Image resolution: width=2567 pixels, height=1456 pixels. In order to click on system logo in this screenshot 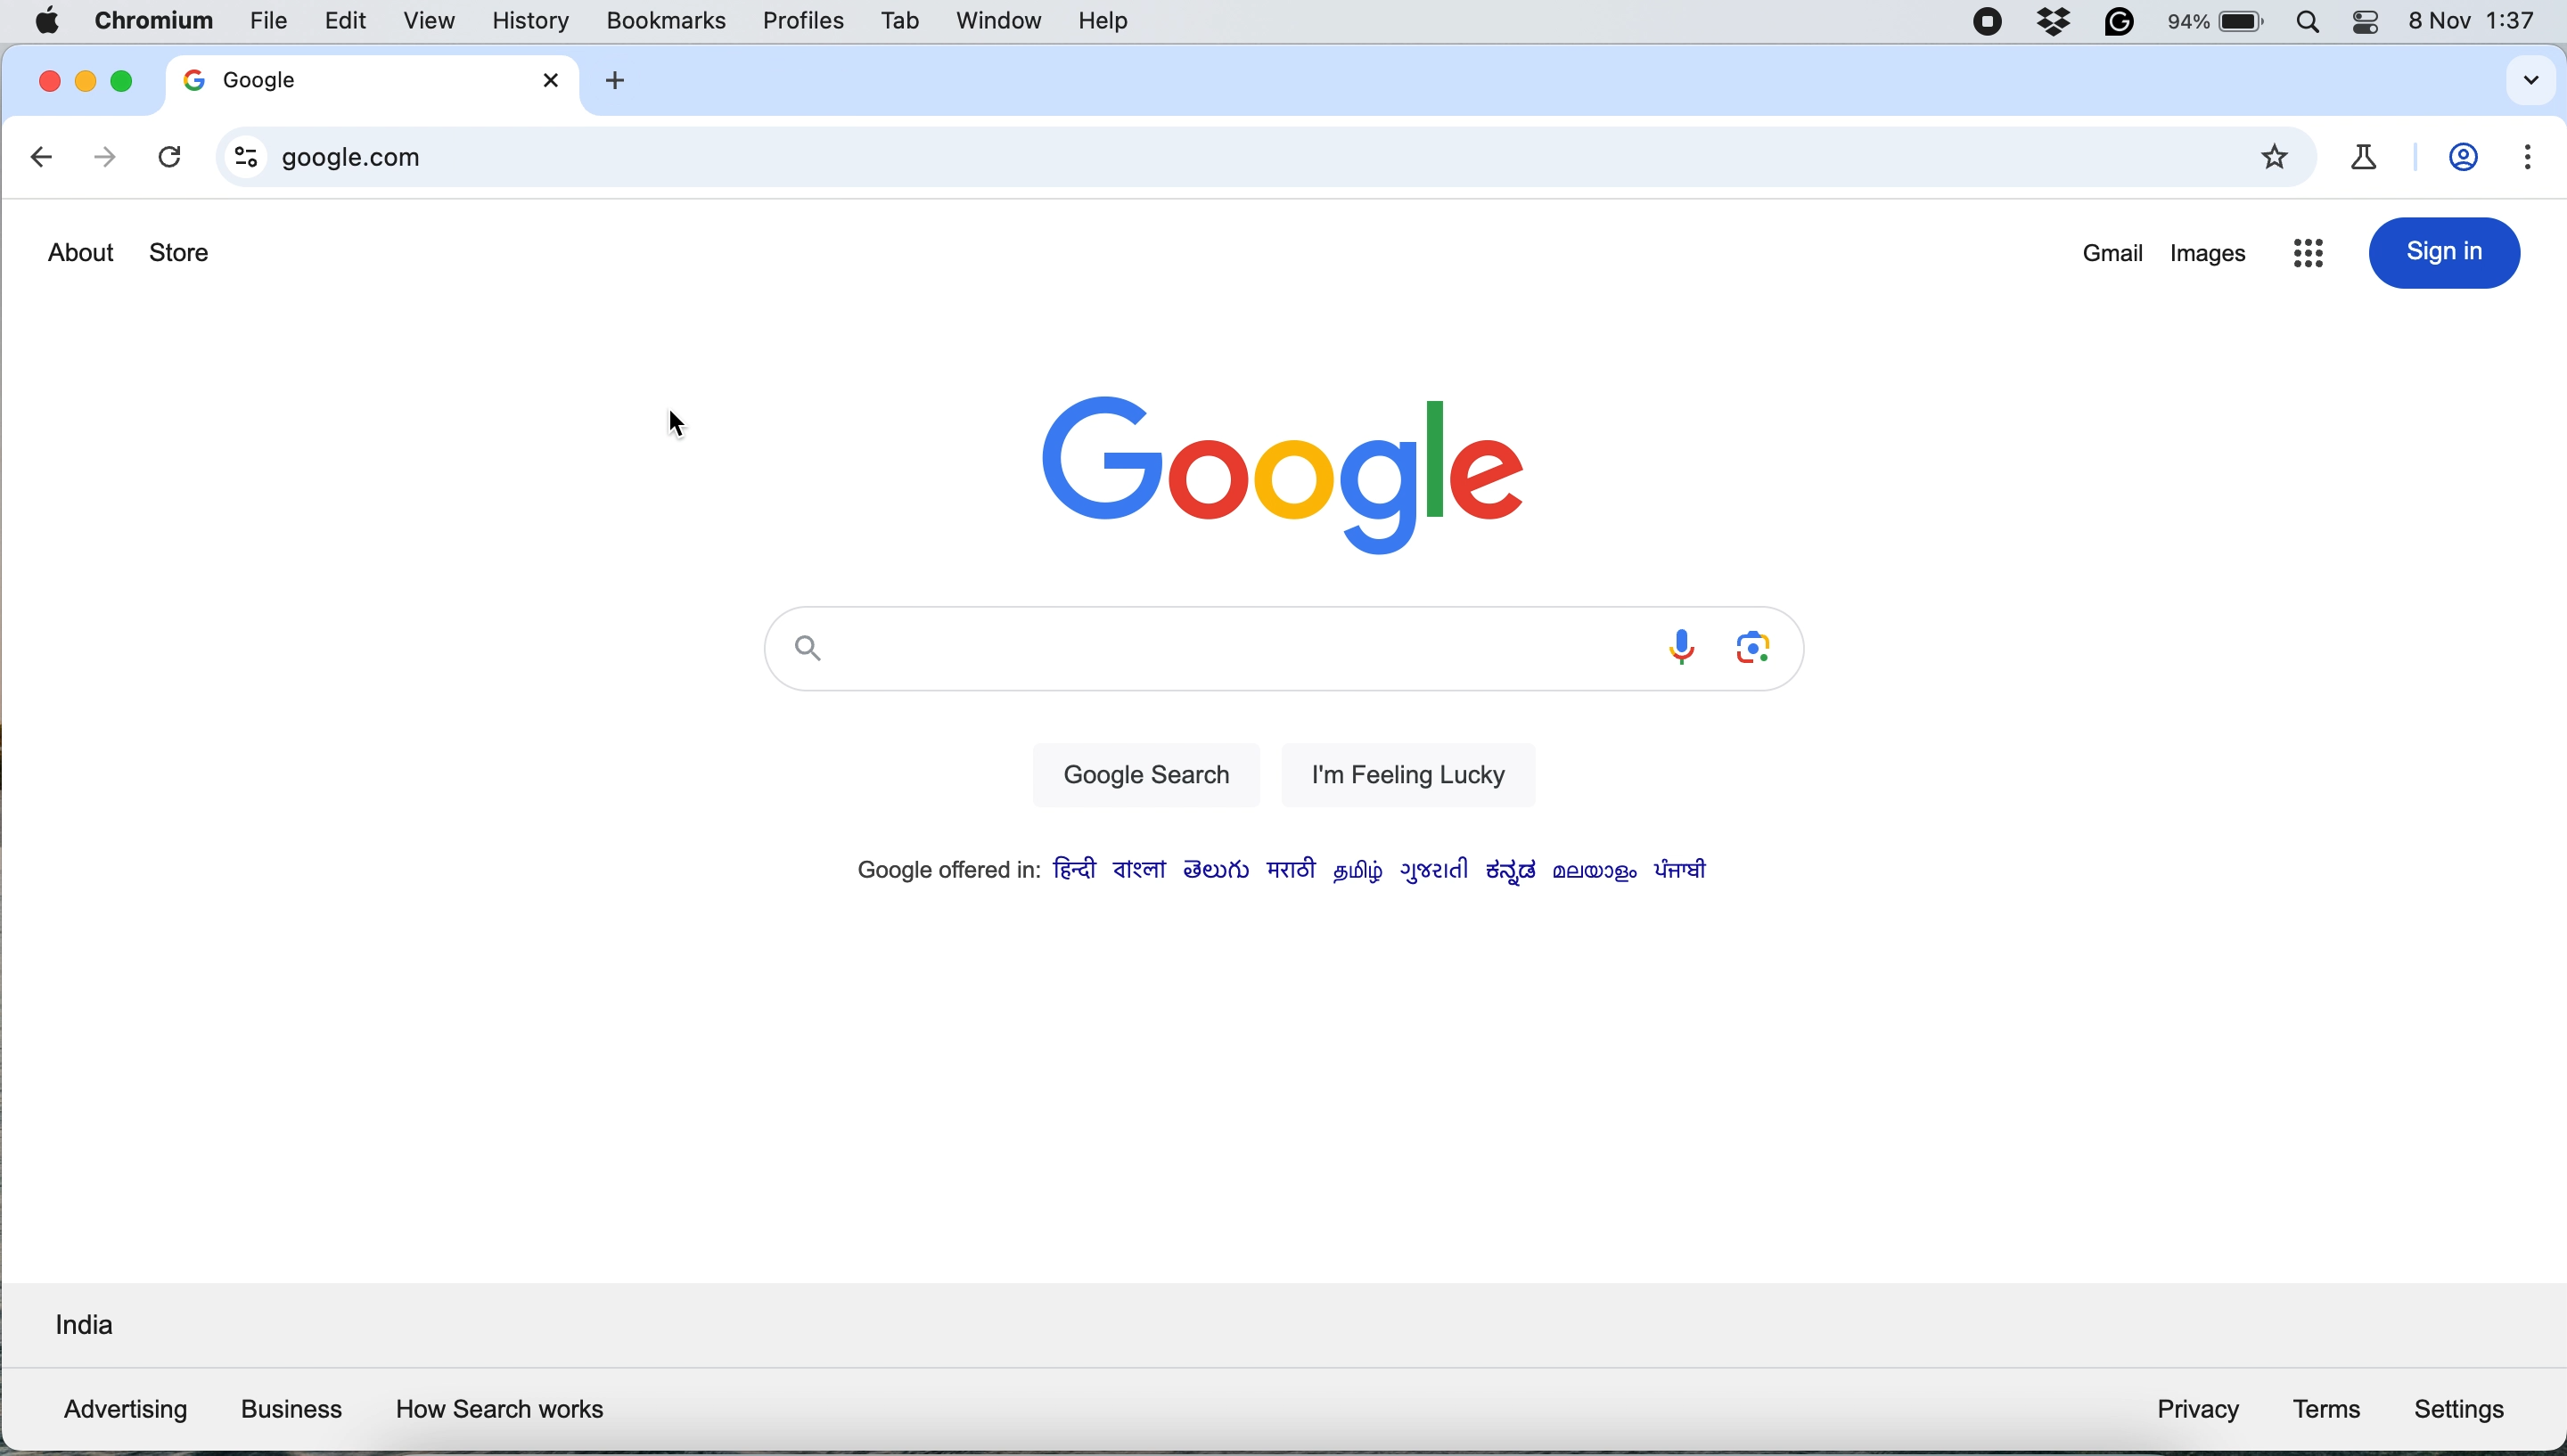, I will do `click(51, 23)`.